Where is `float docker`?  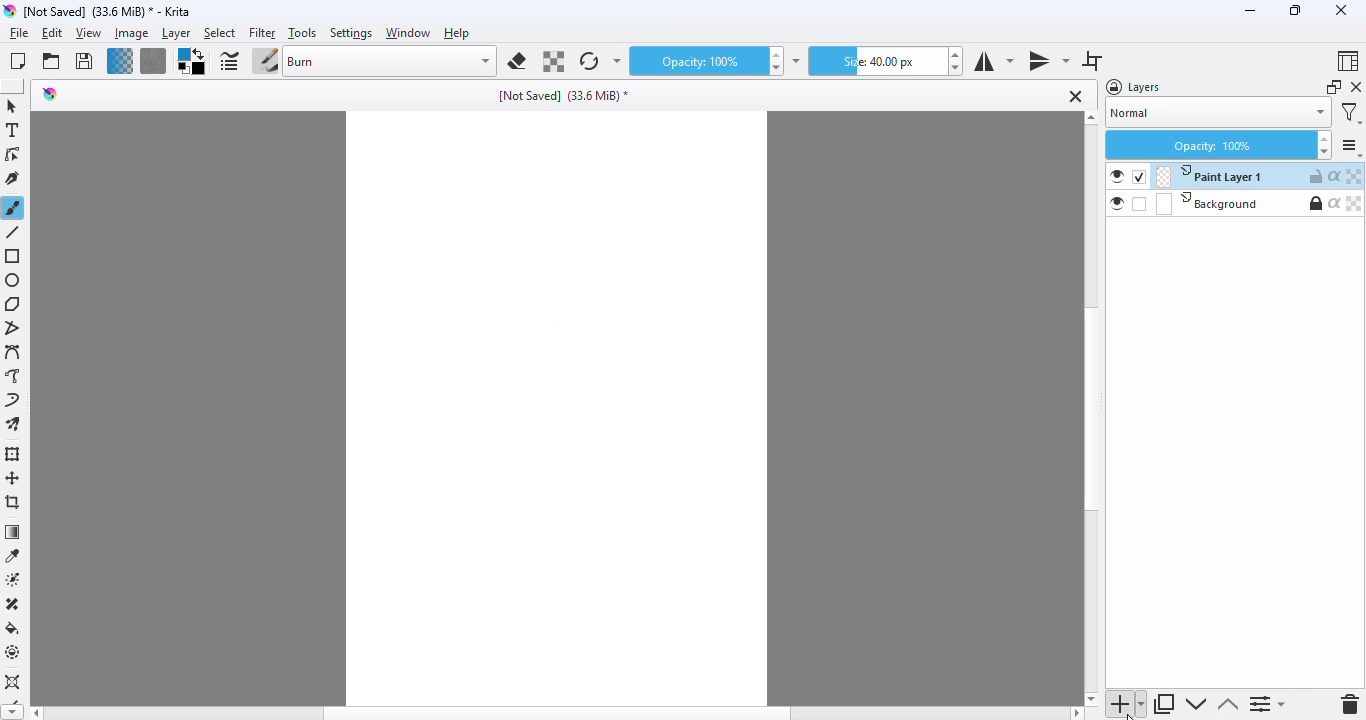
float docker is located at coordinates (1334, 87).